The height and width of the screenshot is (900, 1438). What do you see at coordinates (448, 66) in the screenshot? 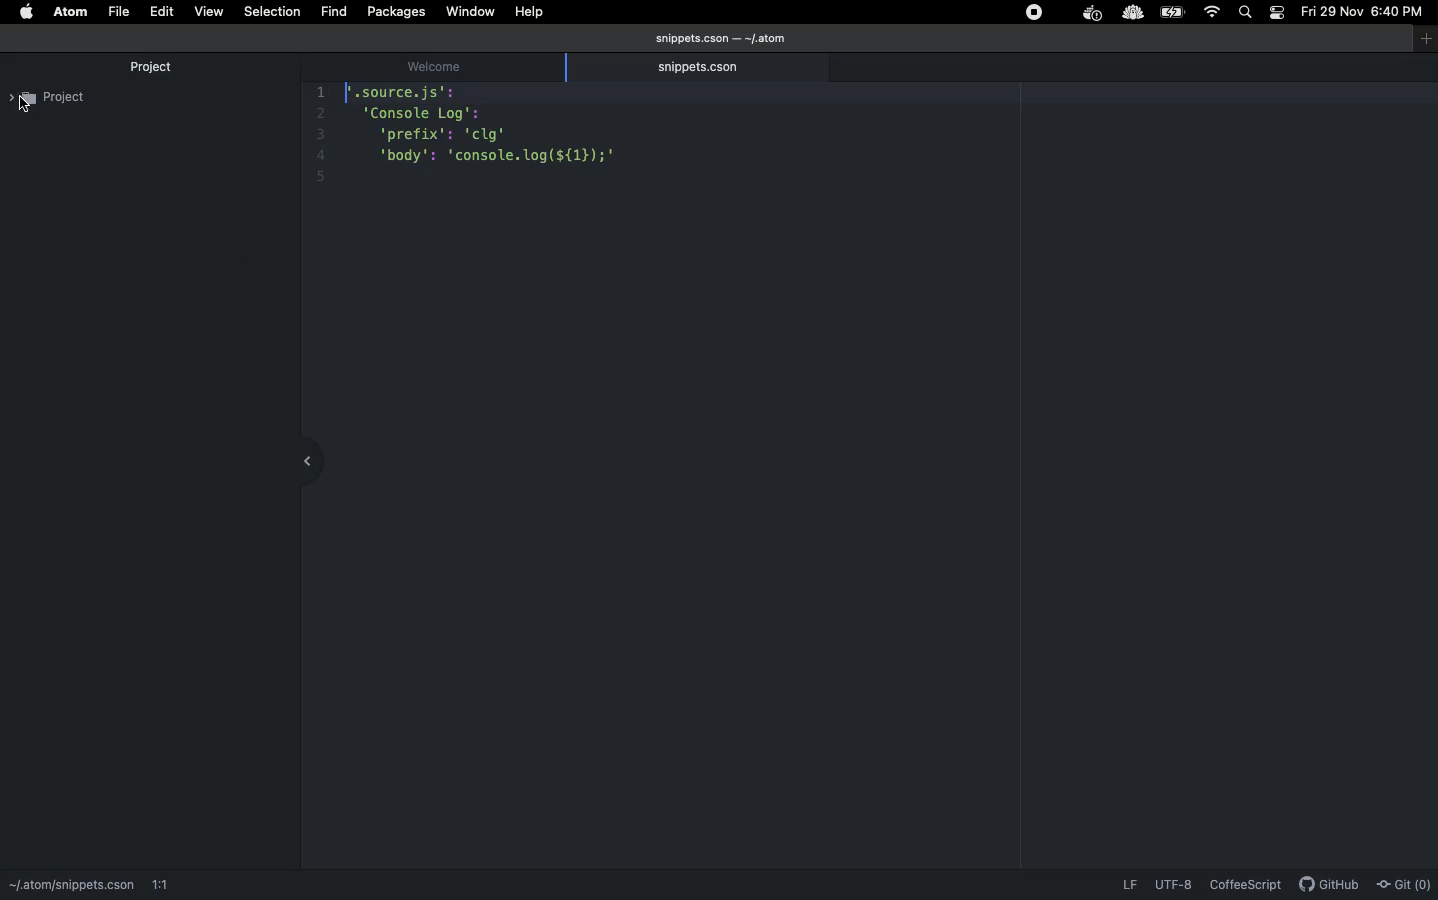
I see `welcome` at bounding box center [448, 66].